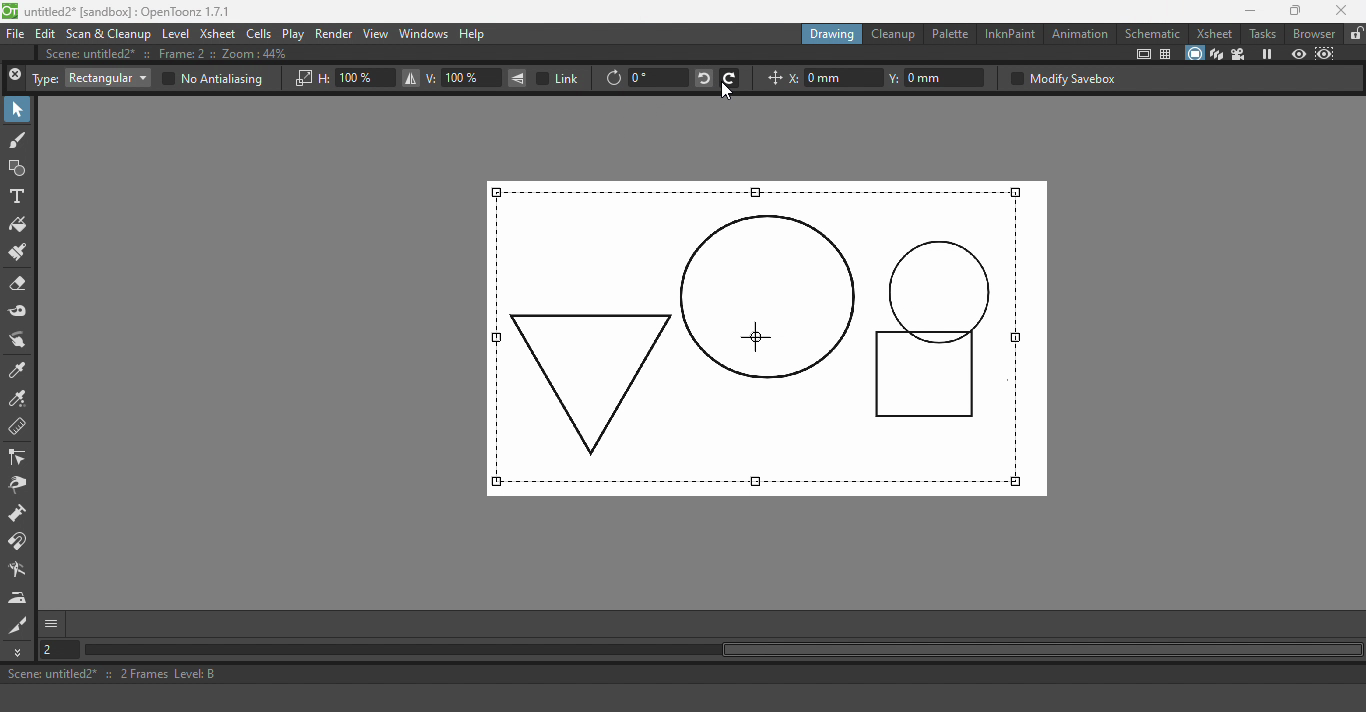 The height and width of the screenshot is (712, 1366). I want to click on Type tool, so click(18, 196).